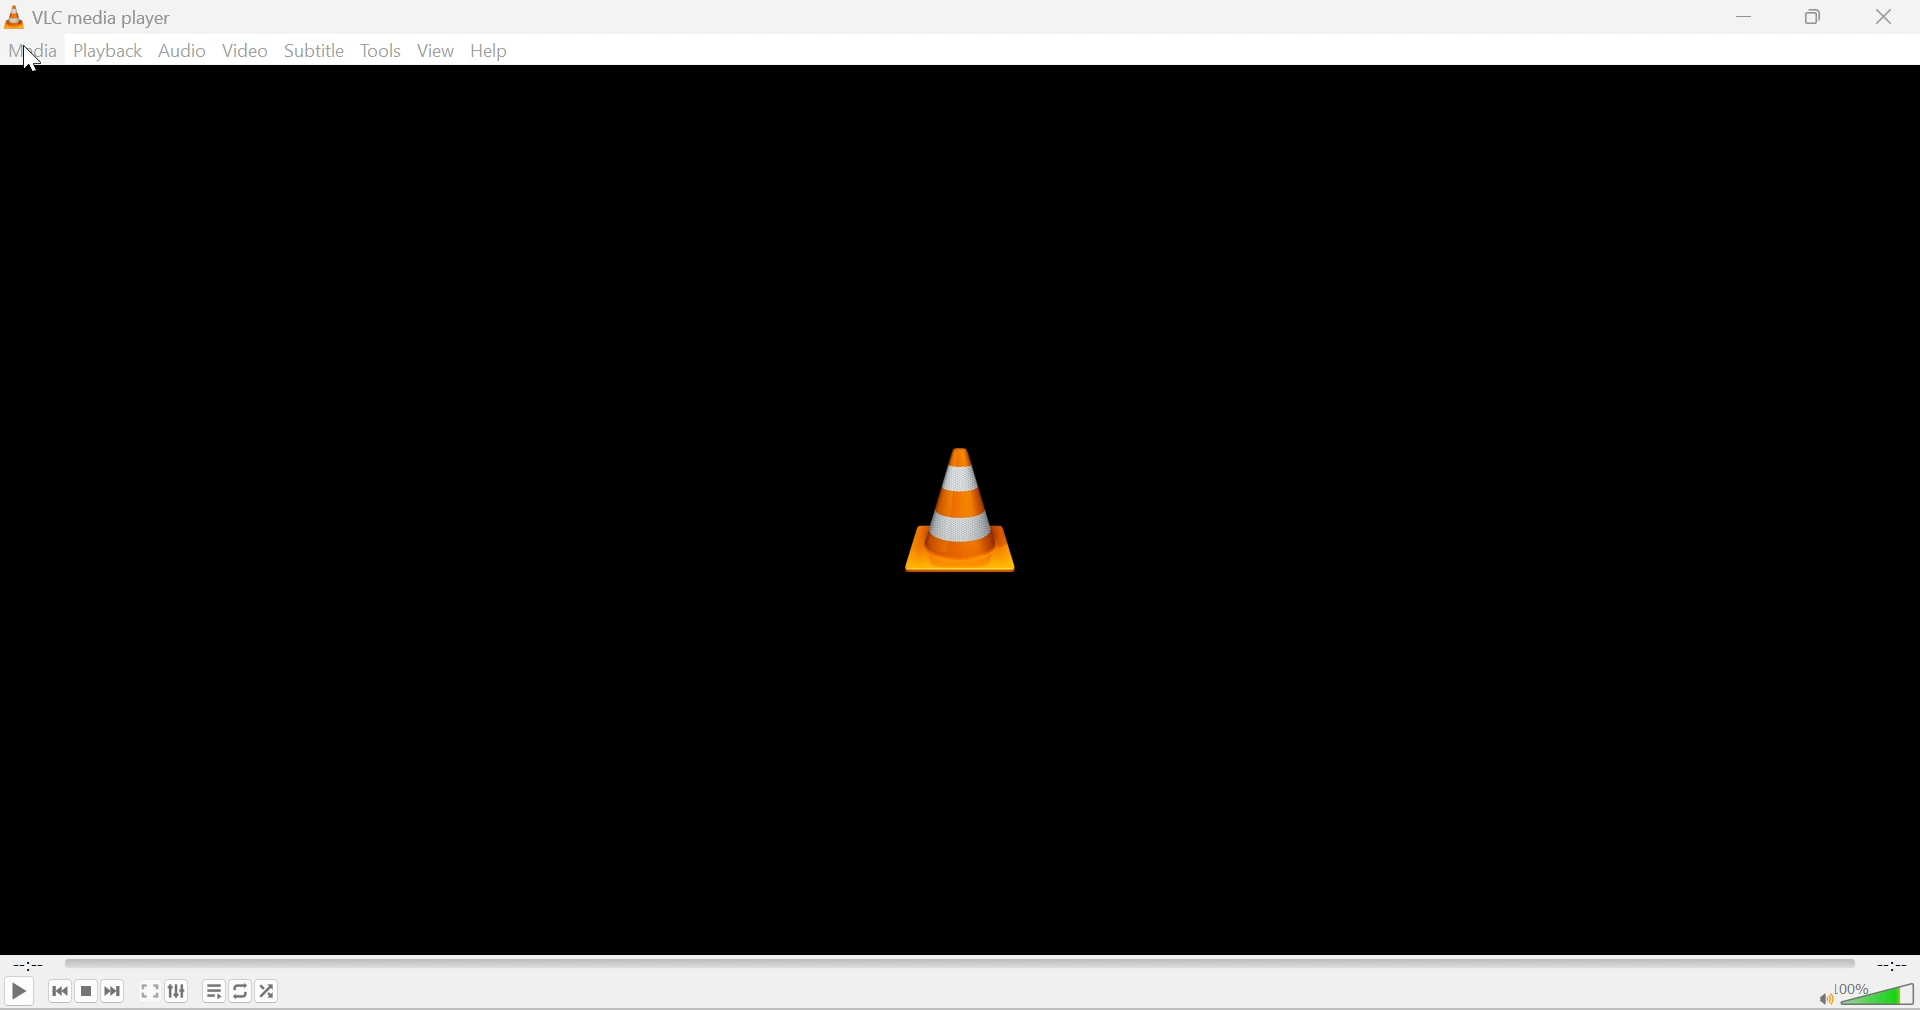  What do you see at coordinates (1891, 965) in the screenshot?
I see `End Time` at bounding box center [1891, 965].